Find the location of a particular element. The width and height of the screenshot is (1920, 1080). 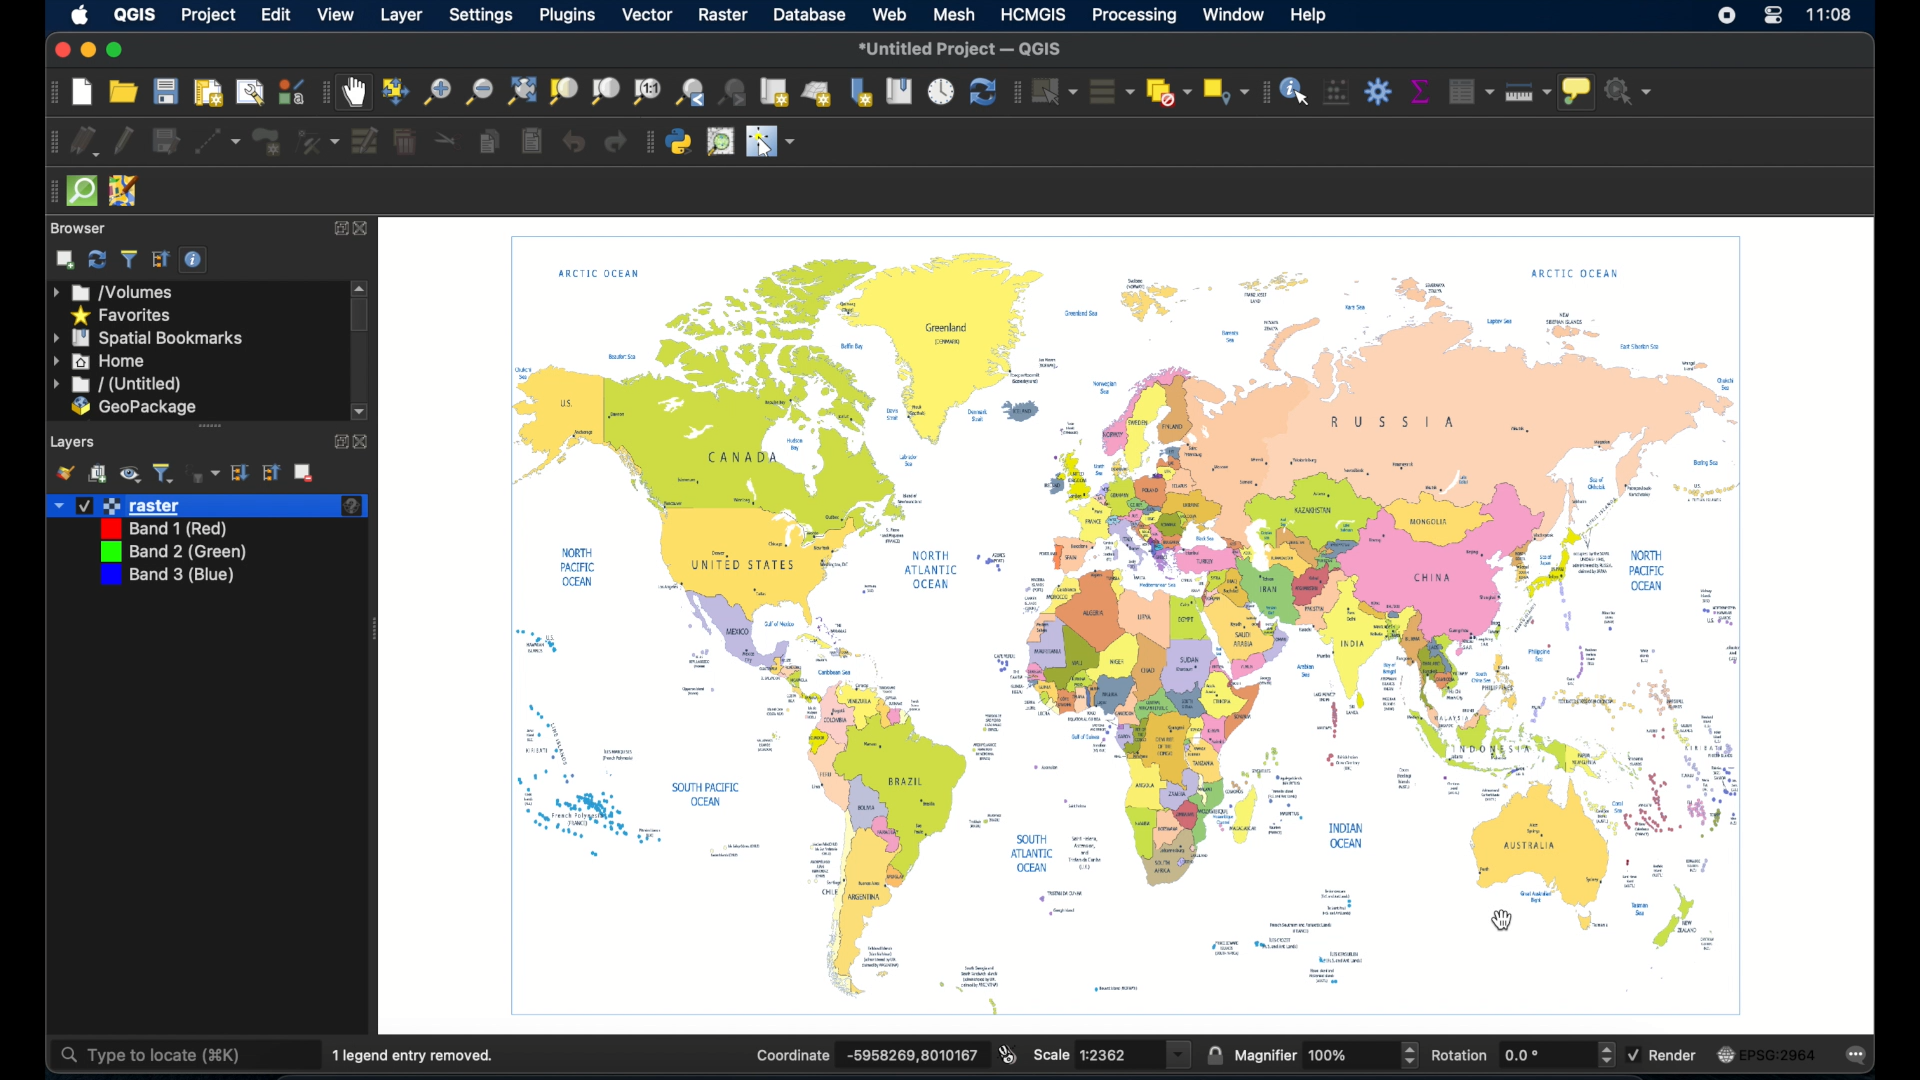

scroll down arrow is located at coordinates (363, 412).